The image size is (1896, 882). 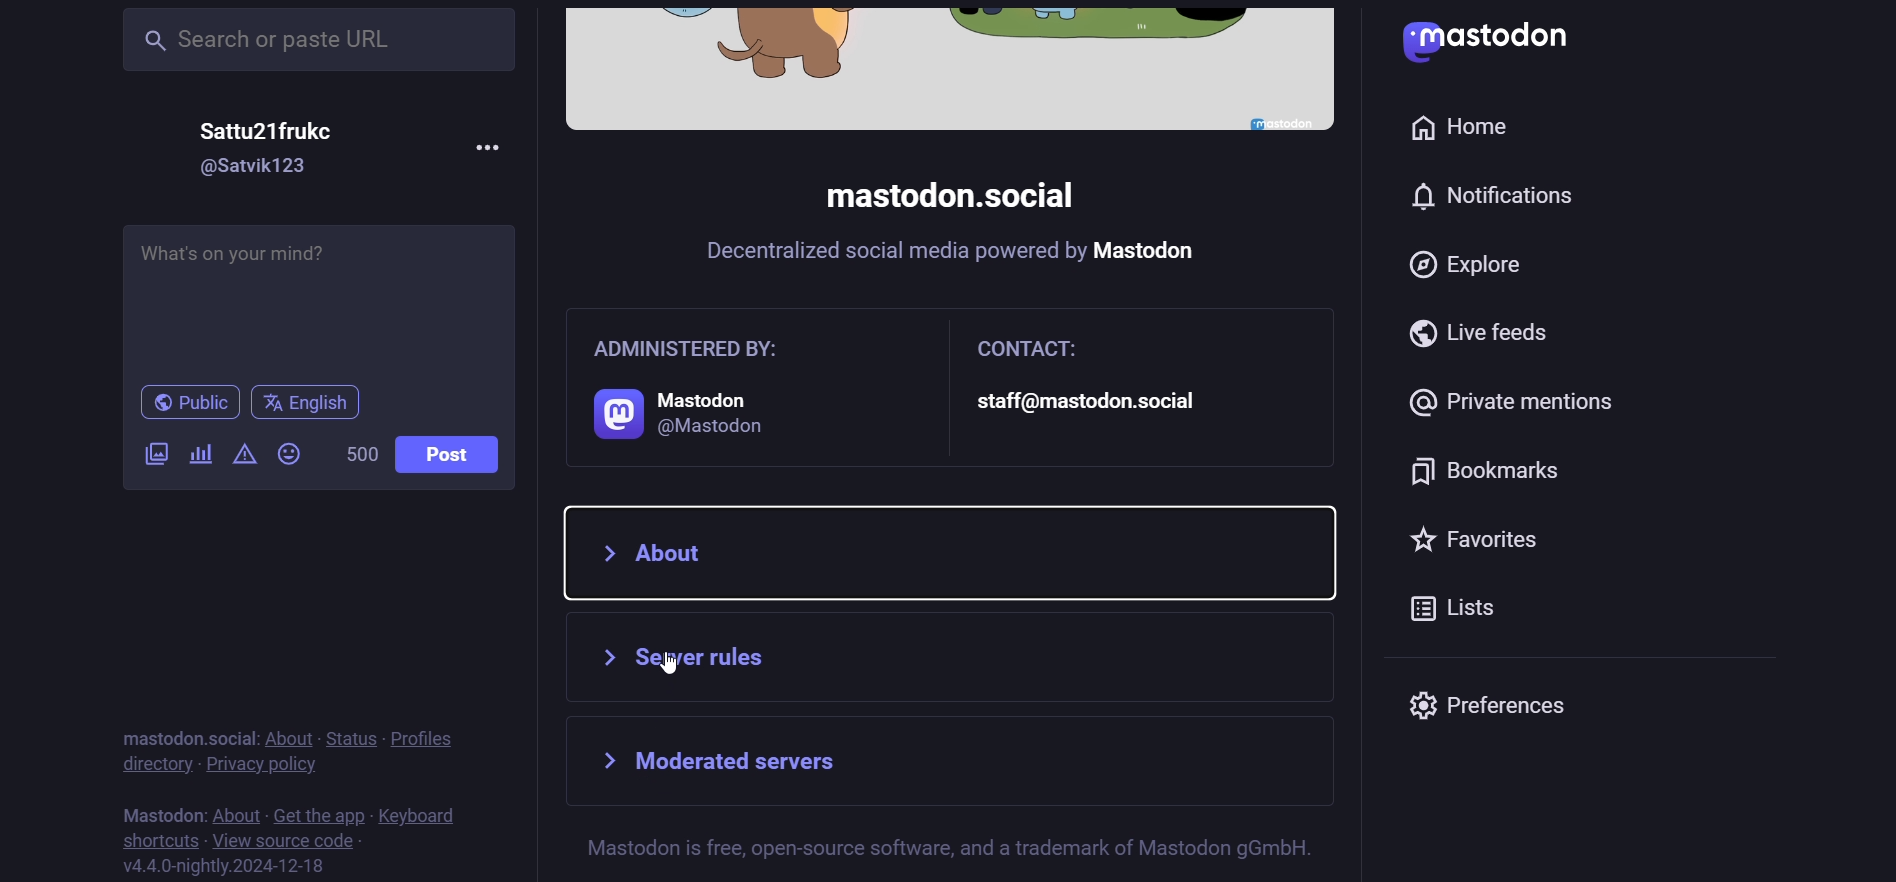 What do you see at coordinates (227, 865) in the screenshot?
I see `version` at bounding box center [227, 865].